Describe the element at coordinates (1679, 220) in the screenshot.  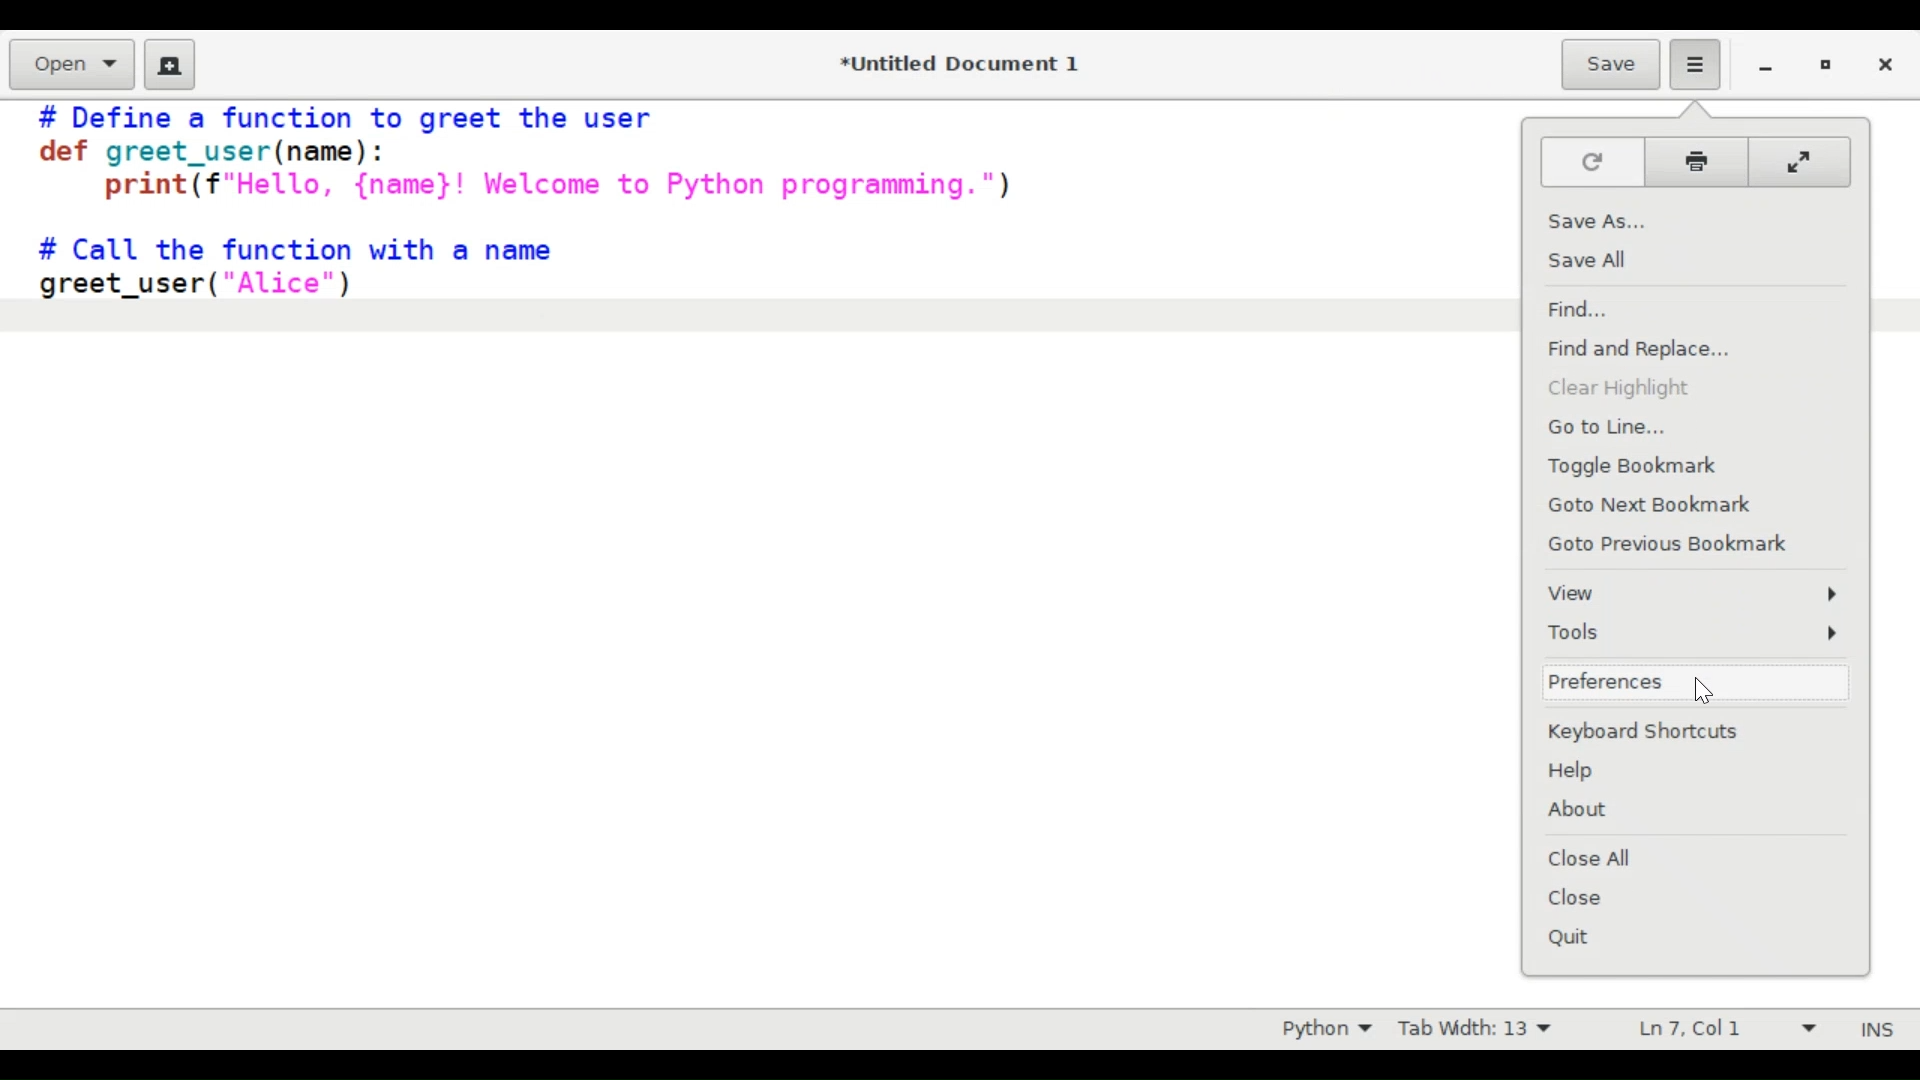
I see `Save As` at that location.